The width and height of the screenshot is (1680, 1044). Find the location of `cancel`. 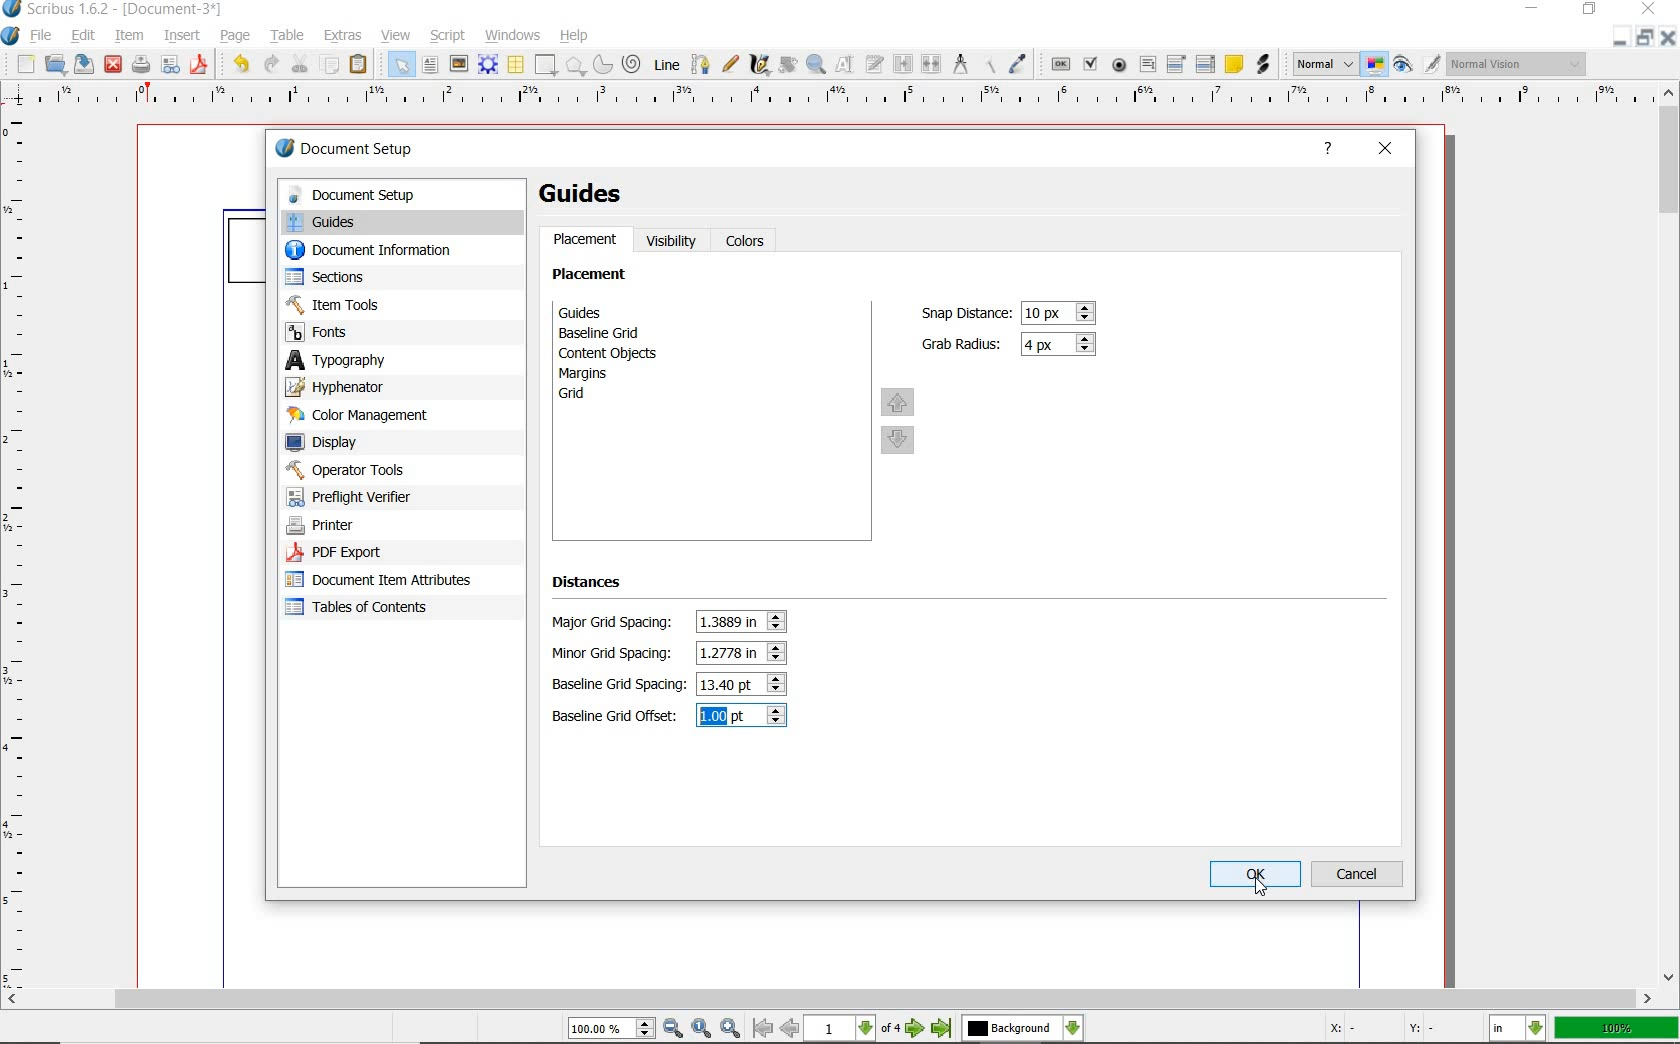

cancel is located at coordinates (1358, 874).